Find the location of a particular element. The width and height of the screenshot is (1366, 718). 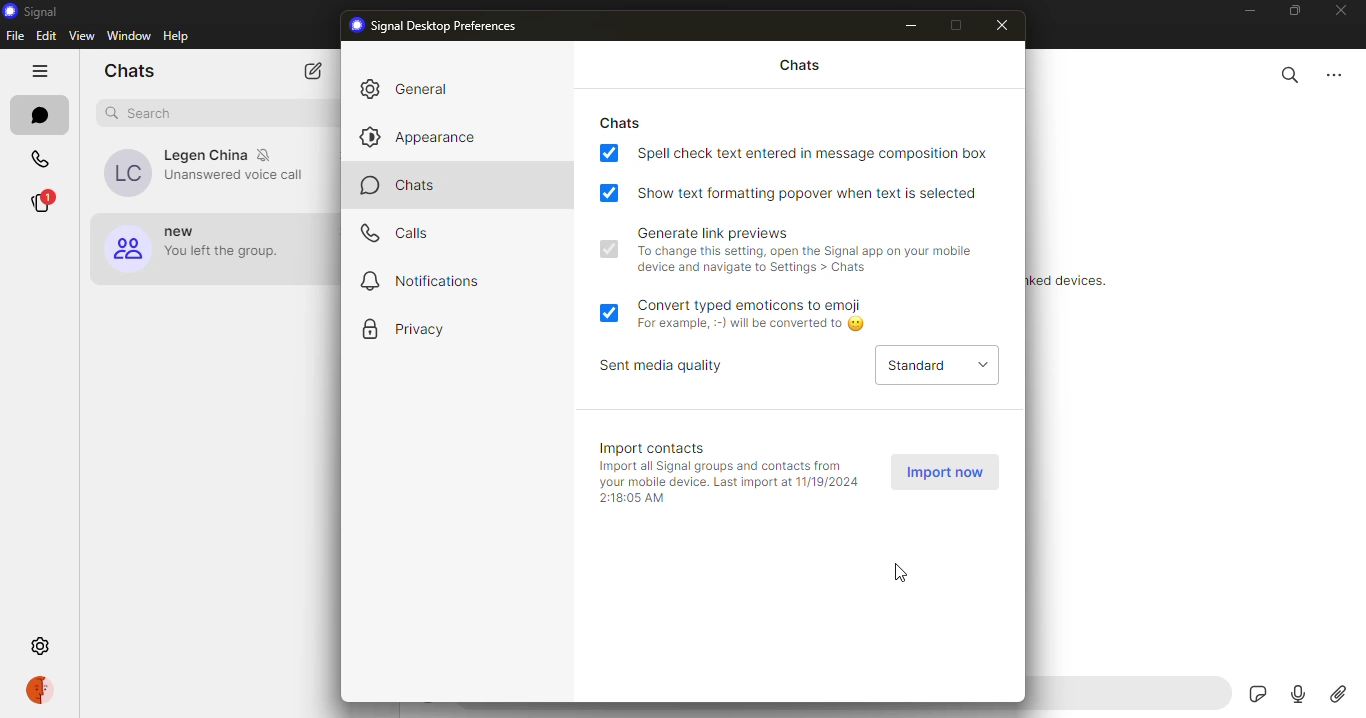

window is located at coordinates (127, 35).